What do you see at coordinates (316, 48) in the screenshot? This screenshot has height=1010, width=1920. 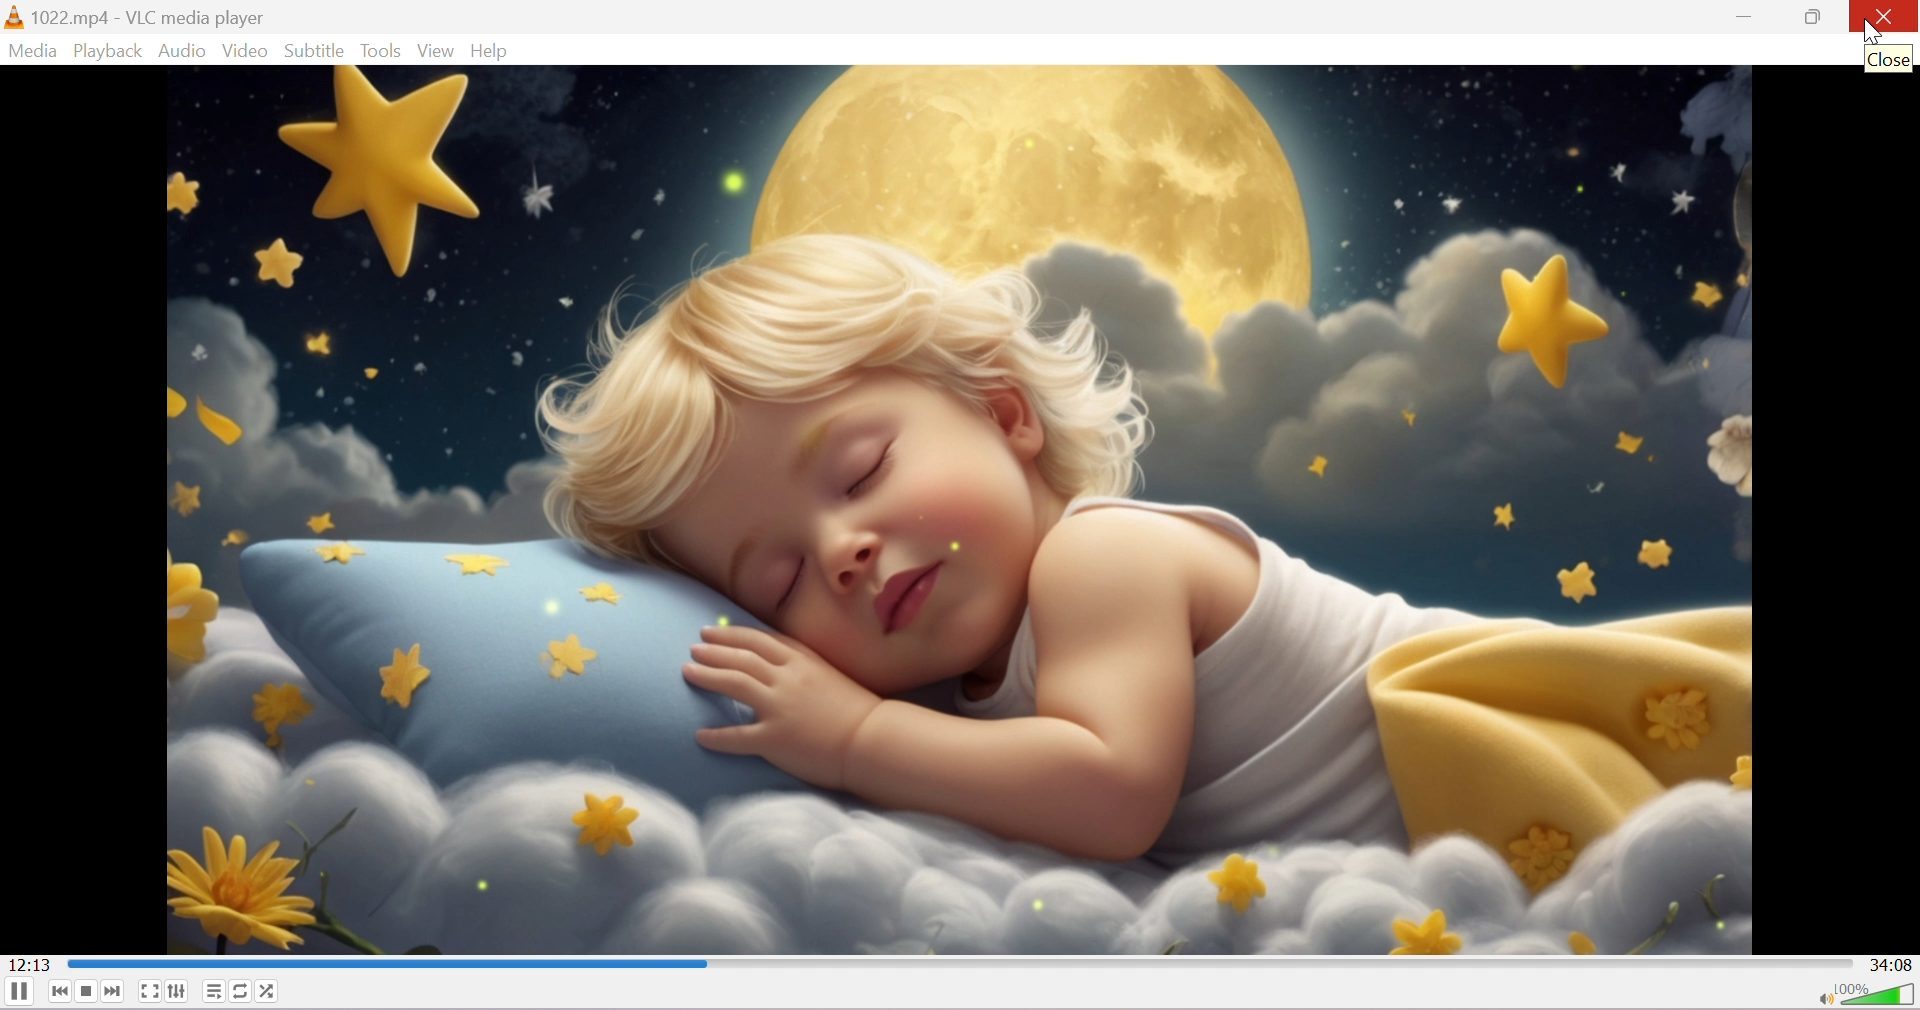 I see `Subtitle` at bounding box center [316, 48].